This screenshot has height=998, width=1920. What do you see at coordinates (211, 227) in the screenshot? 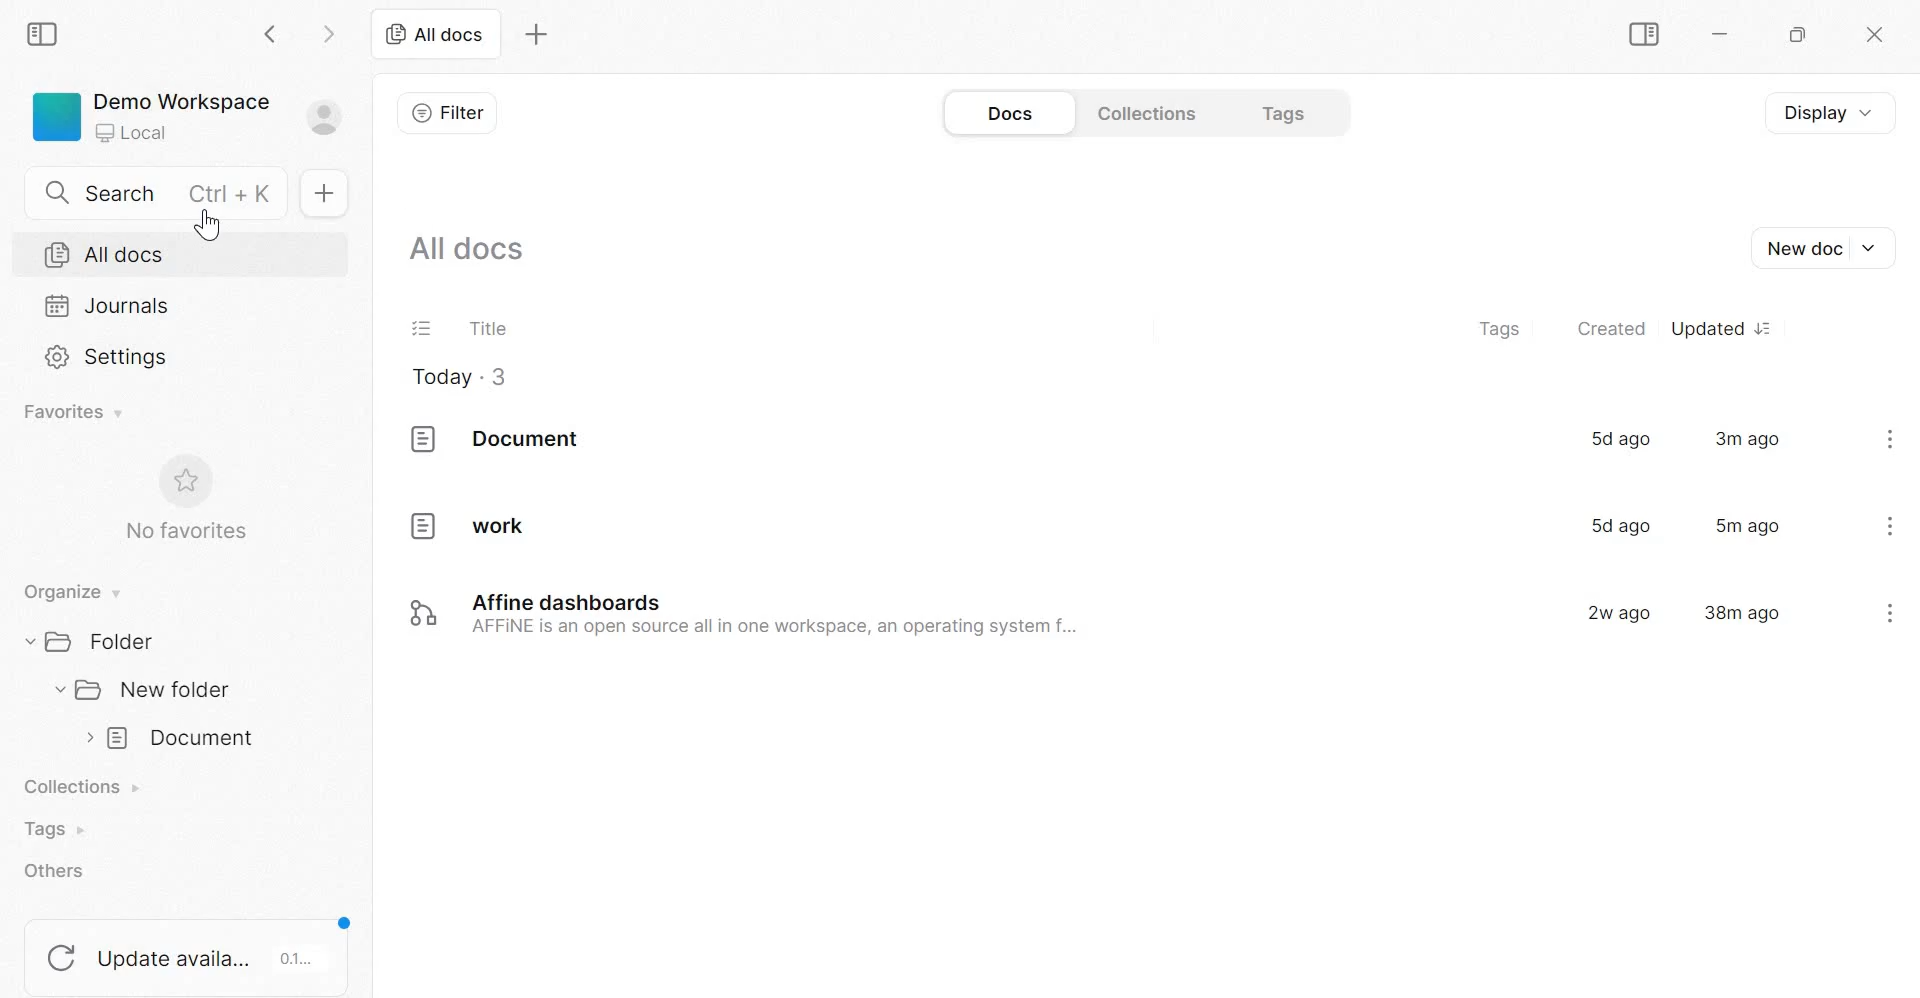
I see `cursor` at bounding box center [211, 227].